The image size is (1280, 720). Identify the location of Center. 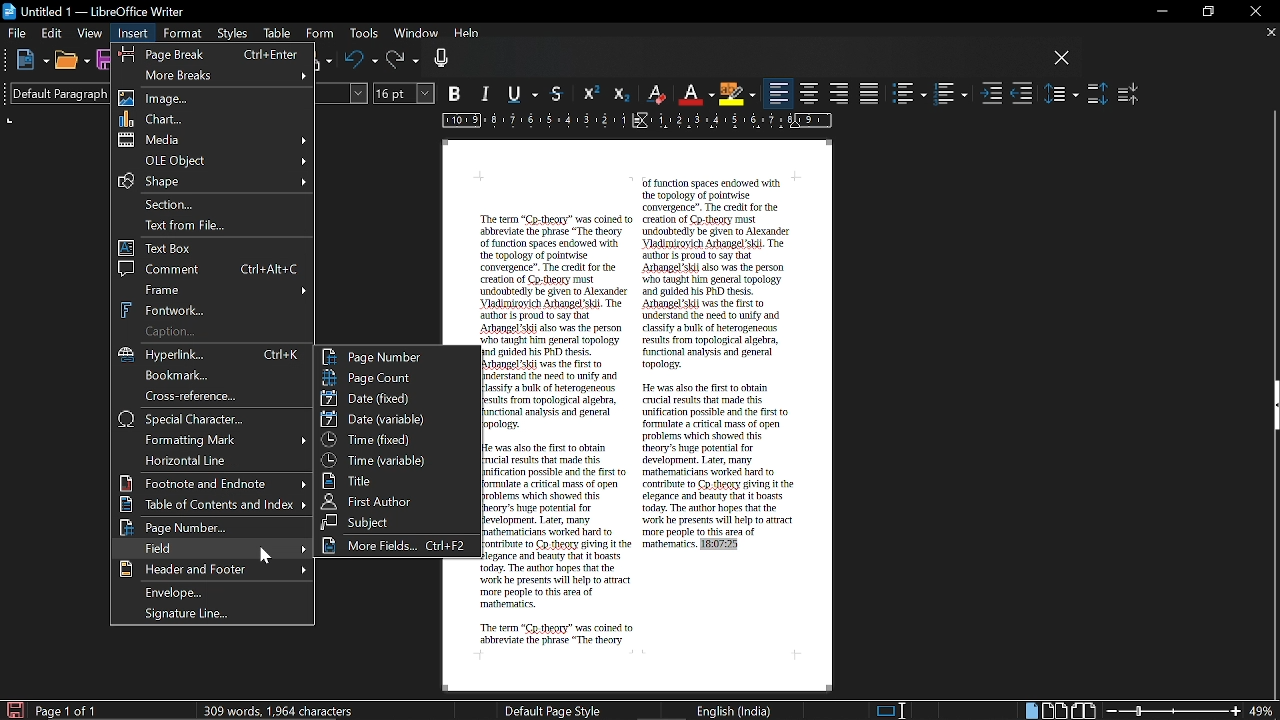
(810, 93).